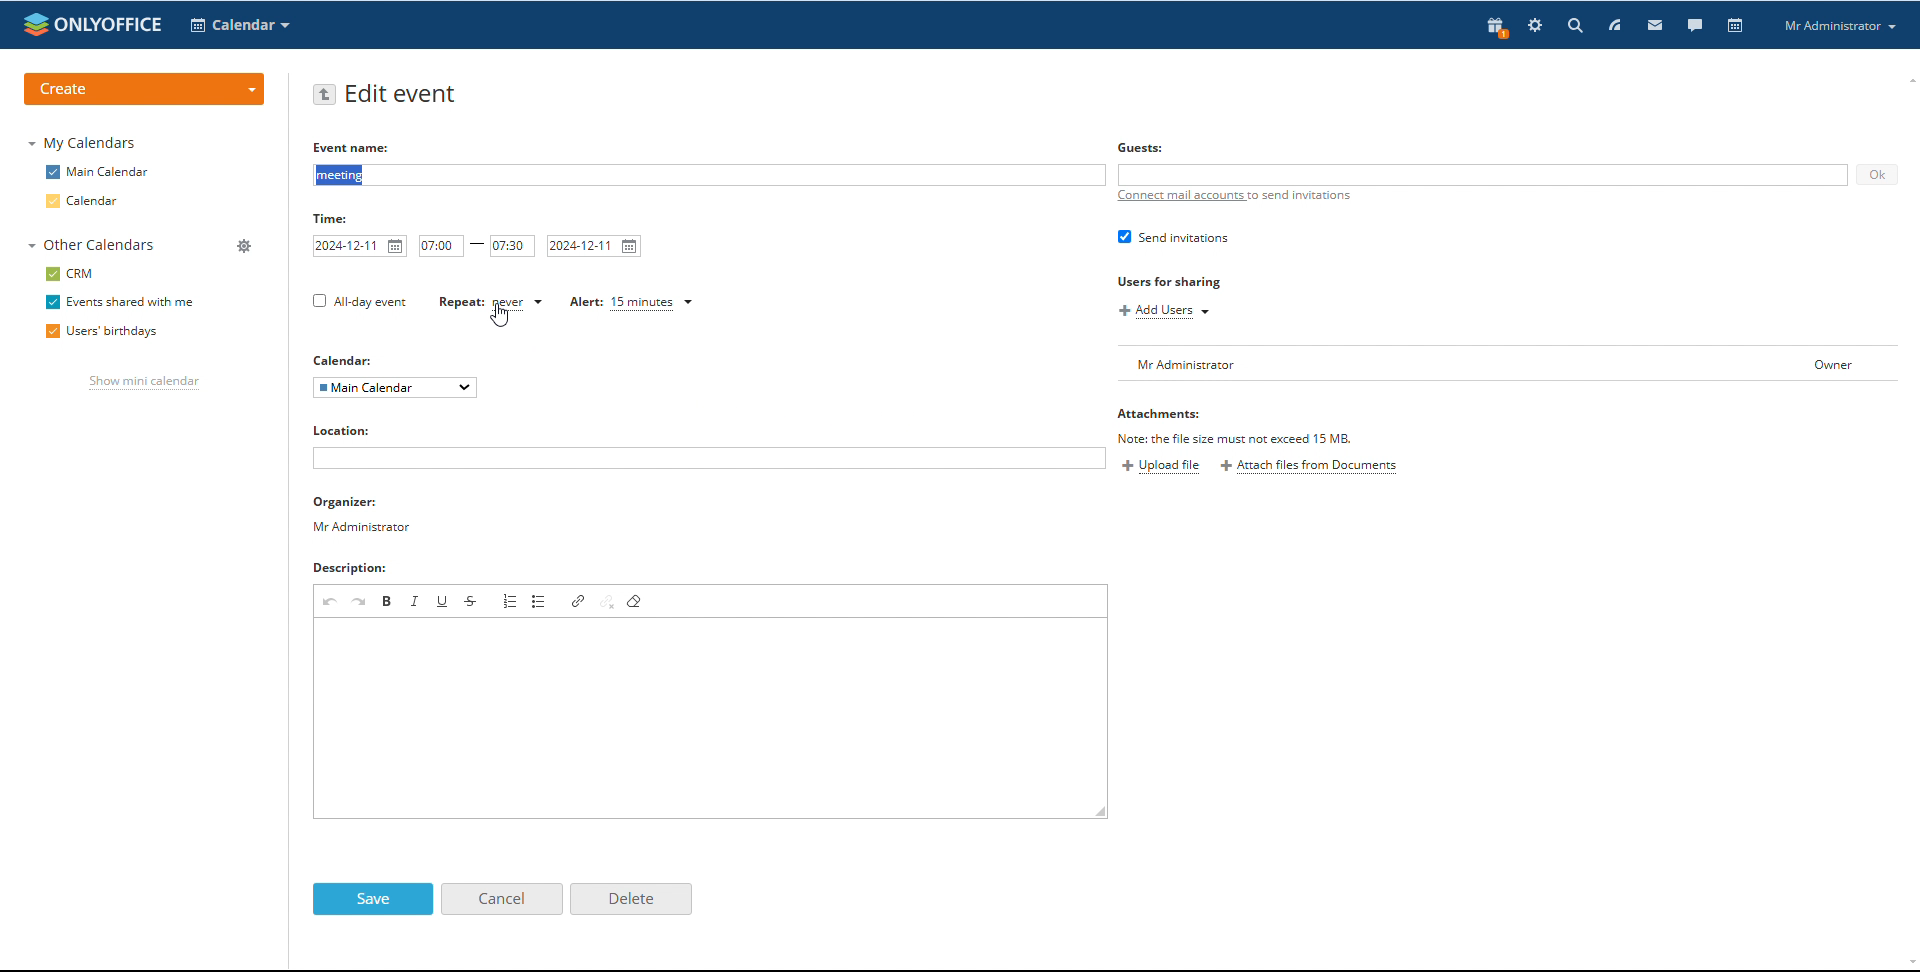 The width and height of the screenshot is (1920, 972). What do you see at coordinates (144, 384) in the screenshot?
I see `show mini calendar` at bounding box center [144, 384].